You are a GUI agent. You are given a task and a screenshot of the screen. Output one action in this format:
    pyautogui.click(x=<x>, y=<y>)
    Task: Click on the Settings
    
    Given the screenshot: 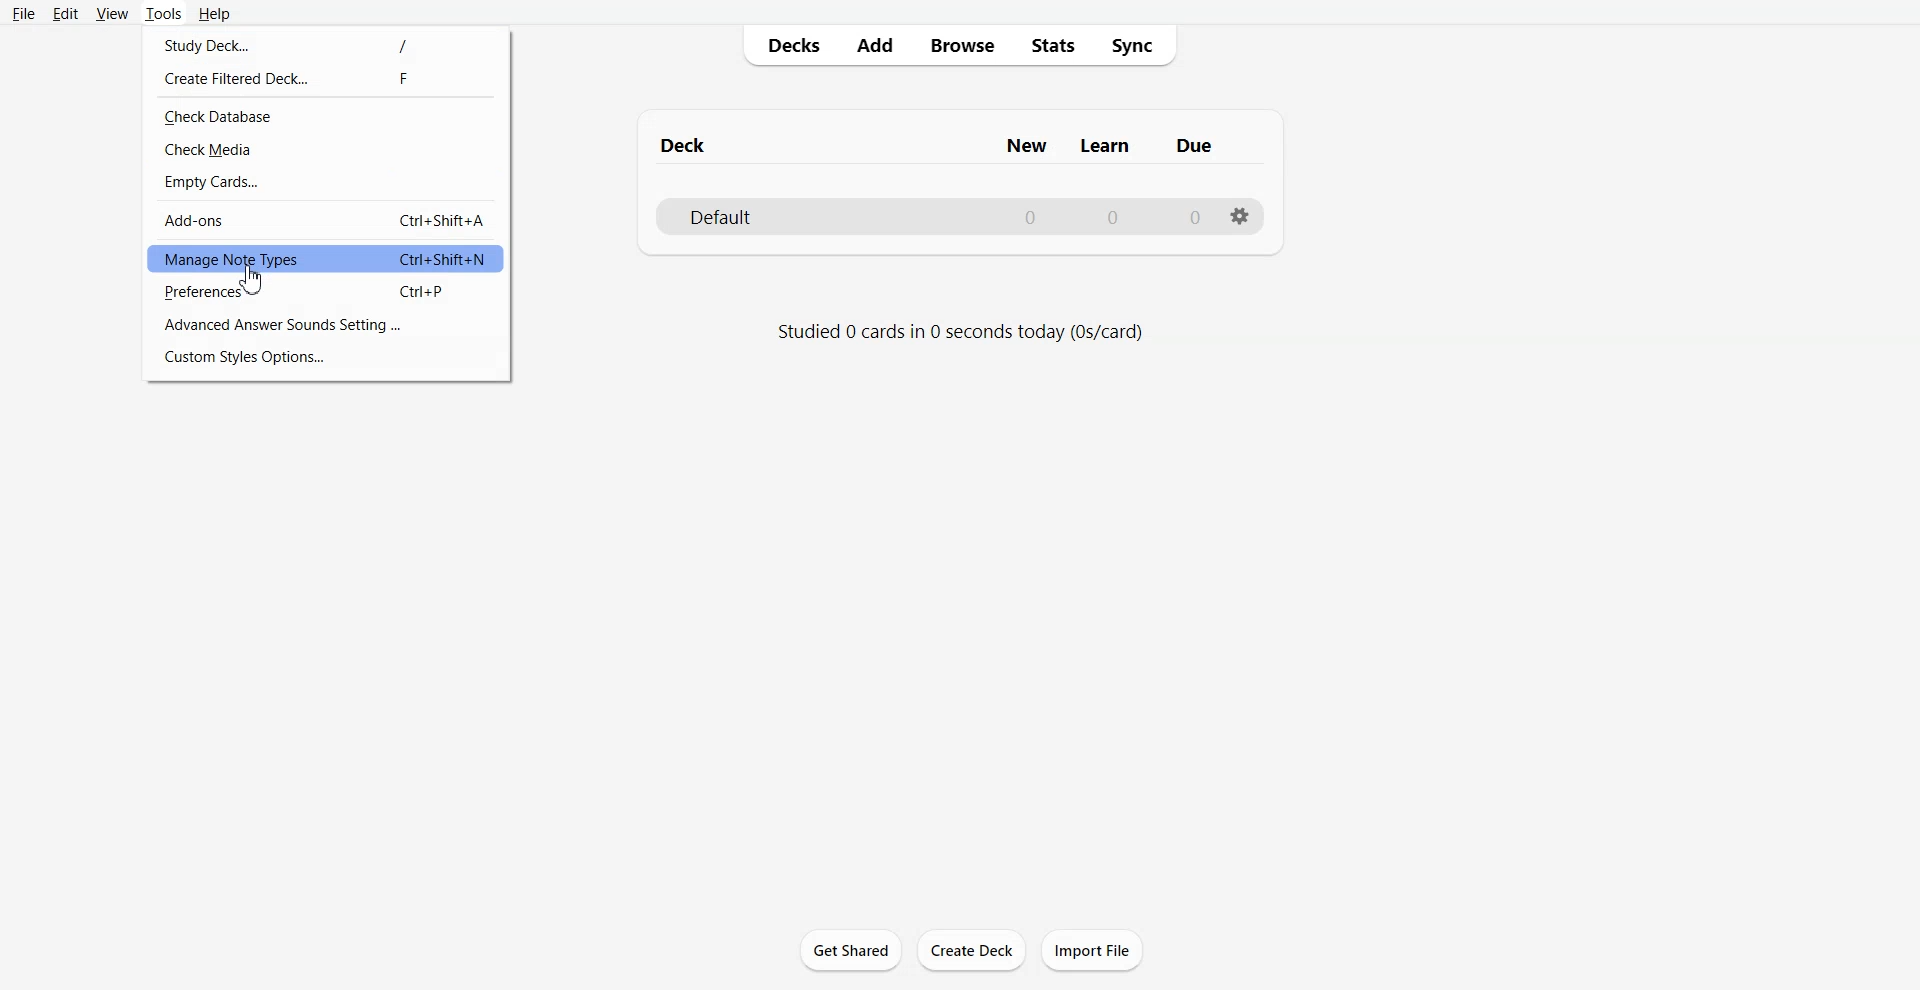 What is the action you would take?
    pyautogui.click(x=1240, y=217)
    